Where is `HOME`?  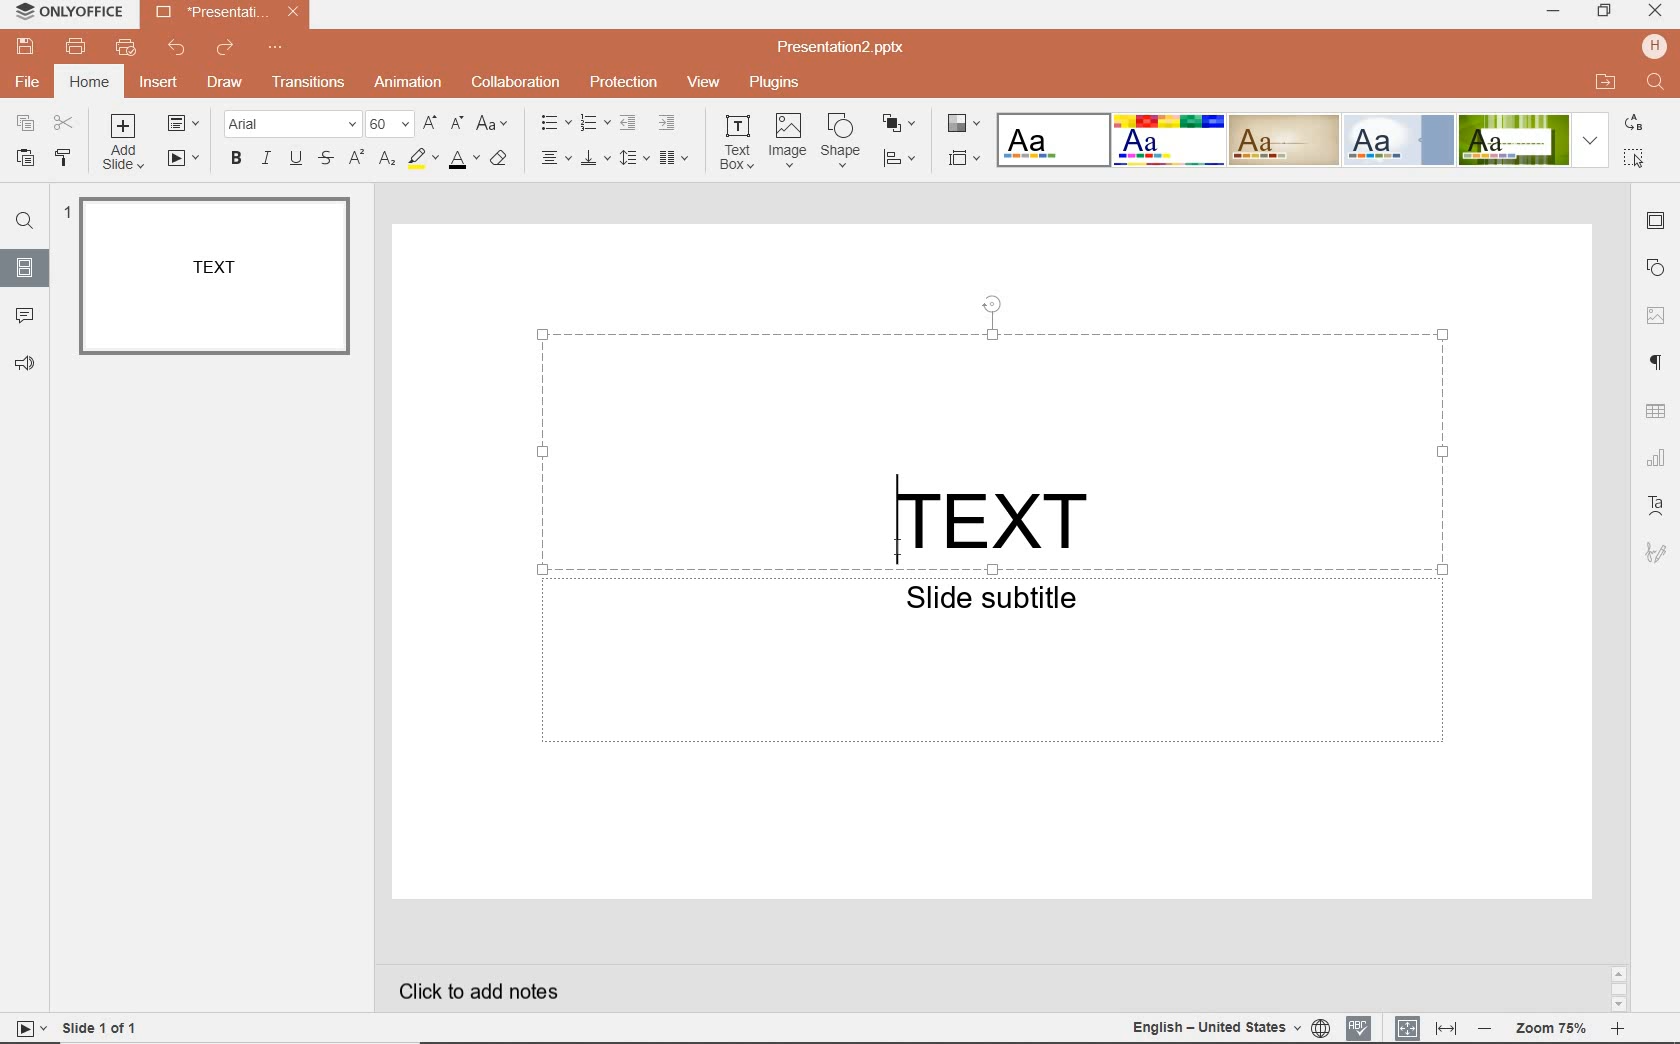 HOME is located at coordinates (88, 84).